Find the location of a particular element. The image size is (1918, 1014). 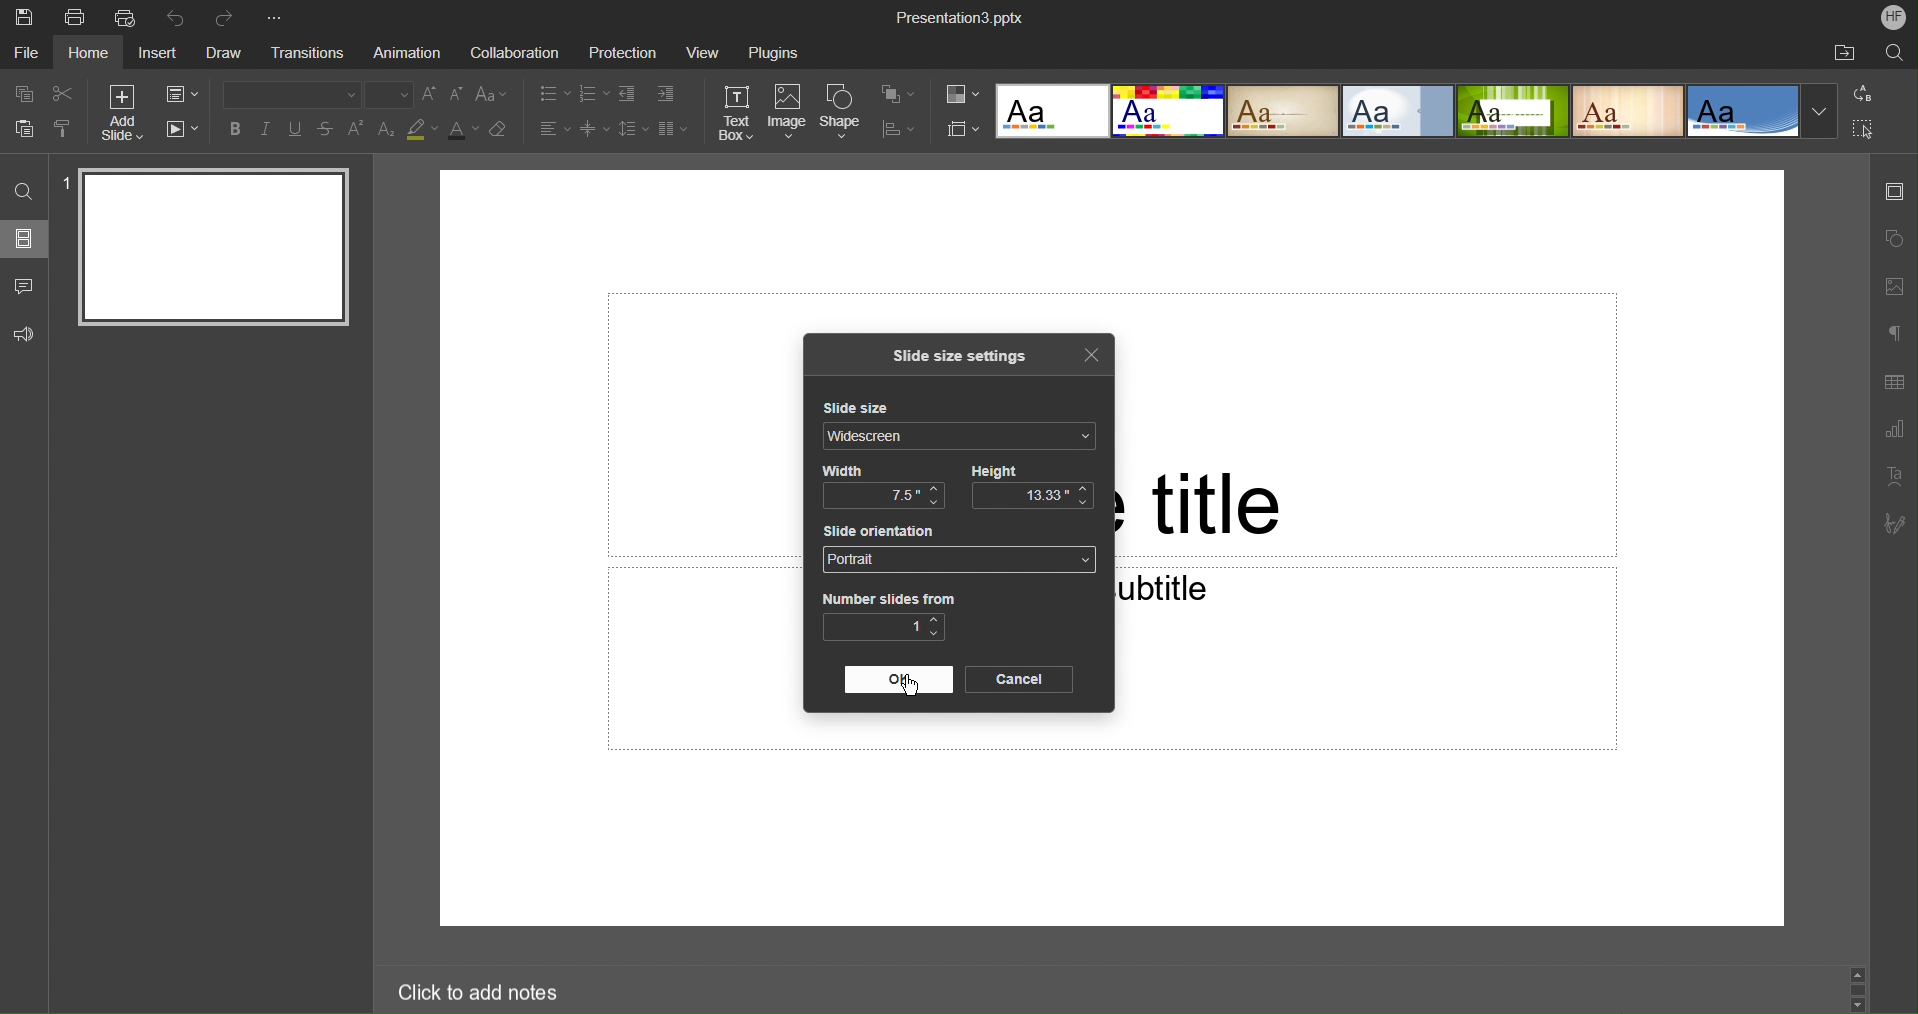

Graph is located at coordinates (1895, 430).